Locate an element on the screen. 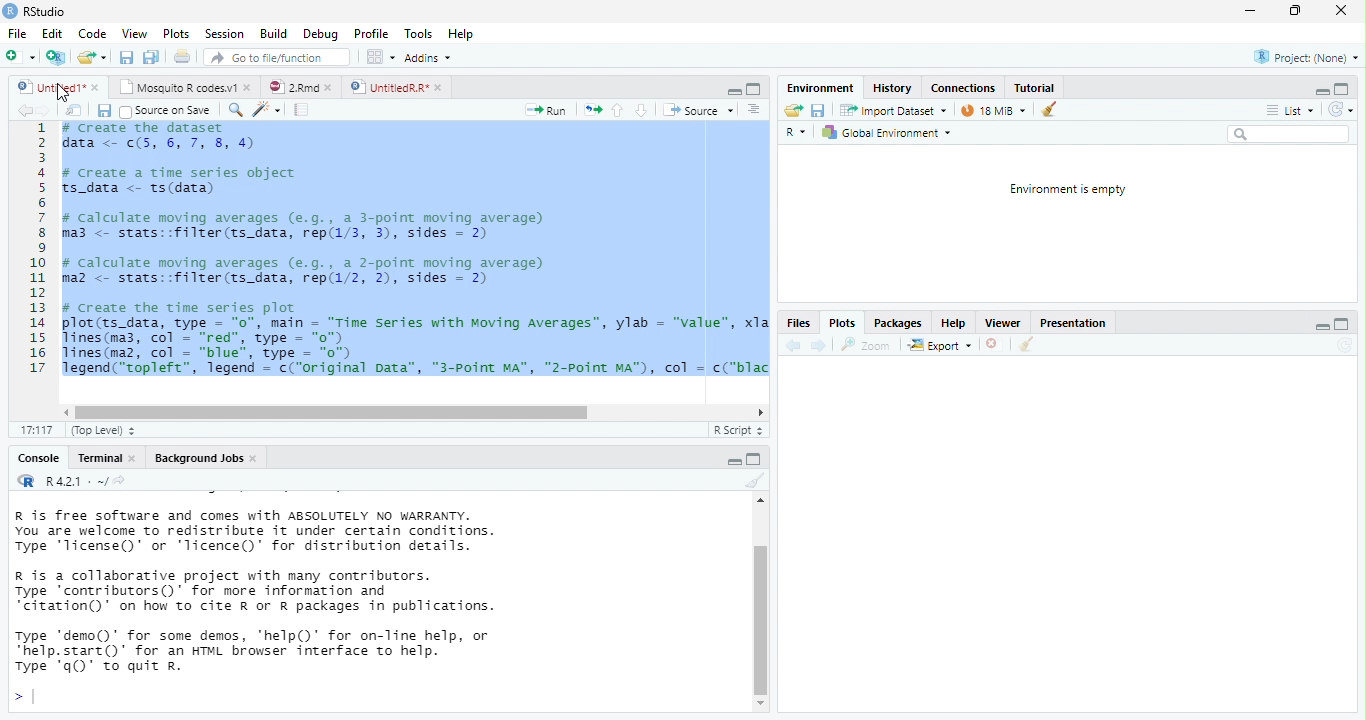 The width and height of the screenshot is (1366, 720). vertical scrollbar is located at coordinates (761, 619).